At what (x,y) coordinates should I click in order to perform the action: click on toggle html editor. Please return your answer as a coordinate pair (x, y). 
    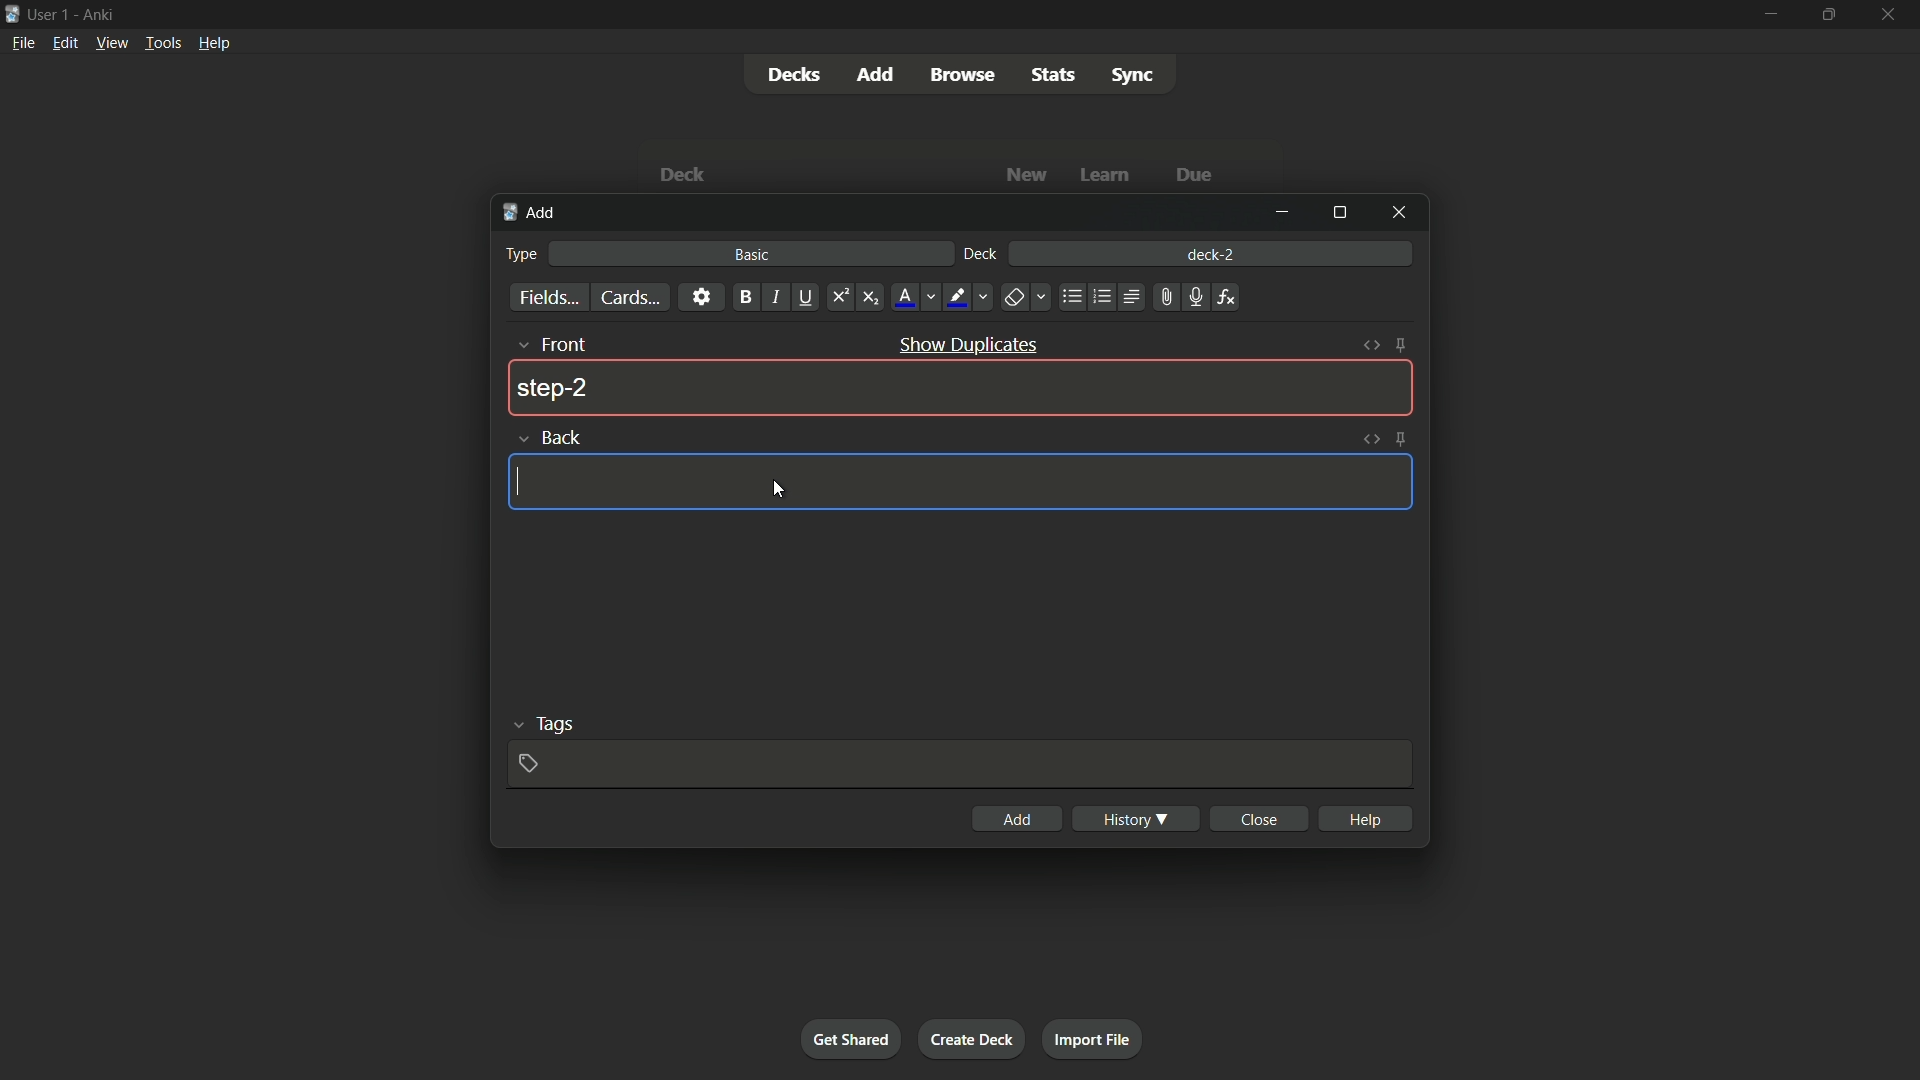
    Looking at the image, I should click on (1371, 437).